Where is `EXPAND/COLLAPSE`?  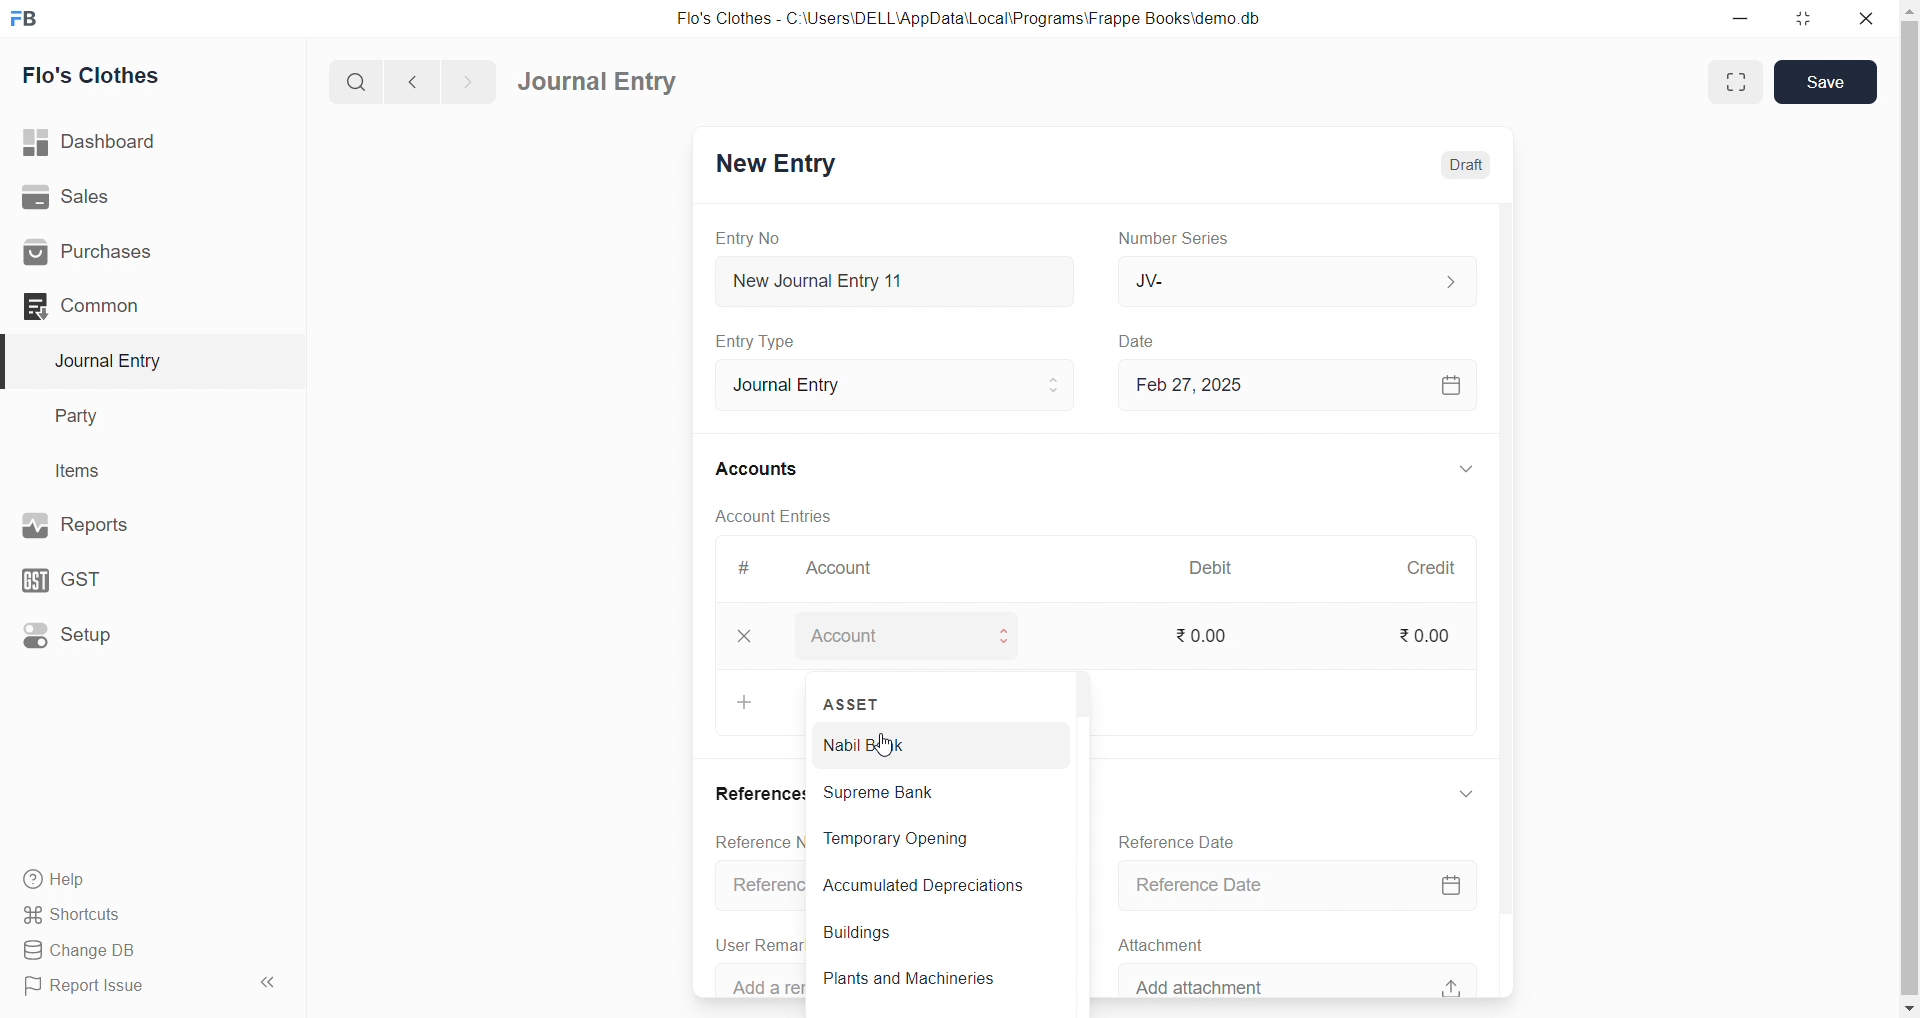
EXPAND/COLLAPSE is located at coordinates (1476, 469).